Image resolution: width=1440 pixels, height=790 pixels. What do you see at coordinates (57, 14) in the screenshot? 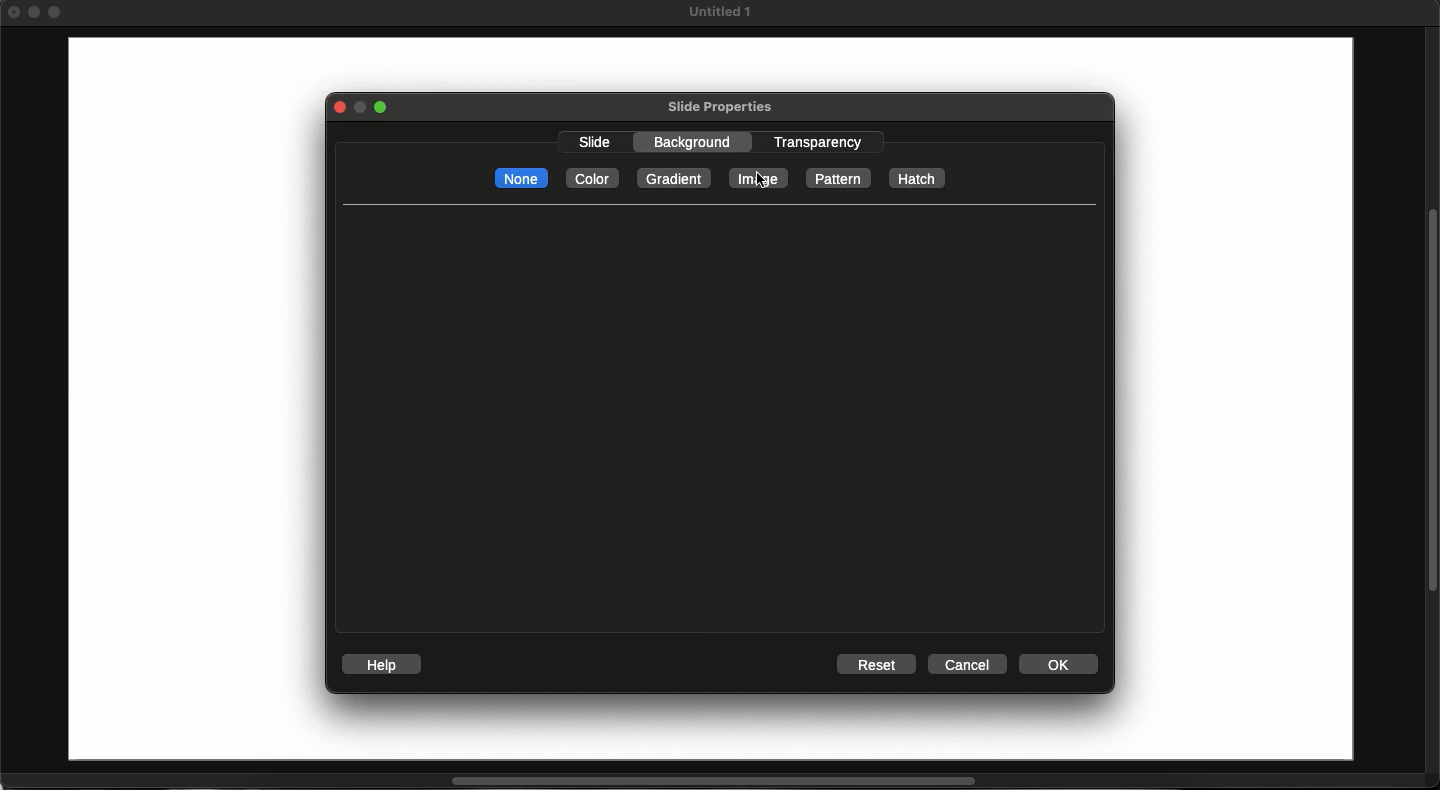
I see `Maximize` at bounding box center [57, 14].